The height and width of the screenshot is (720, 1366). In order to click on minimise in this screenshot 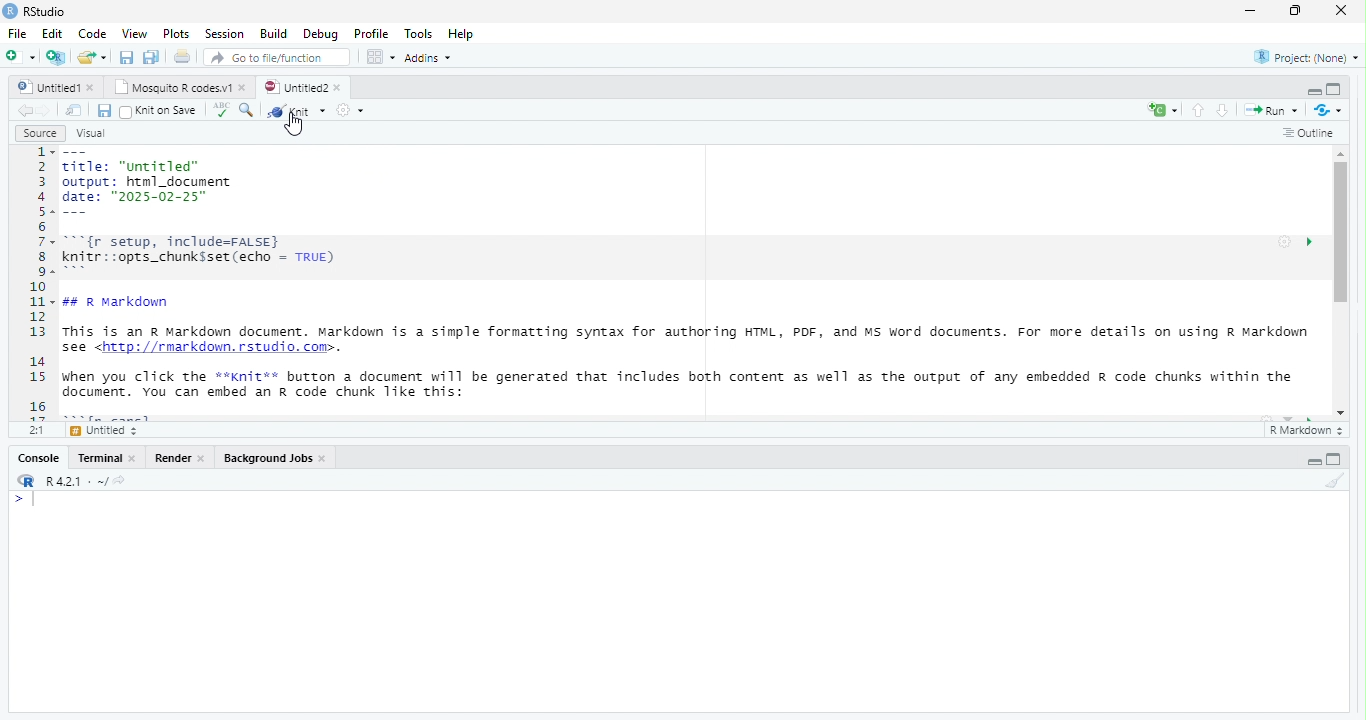, I will do `click(1253, 10)`.